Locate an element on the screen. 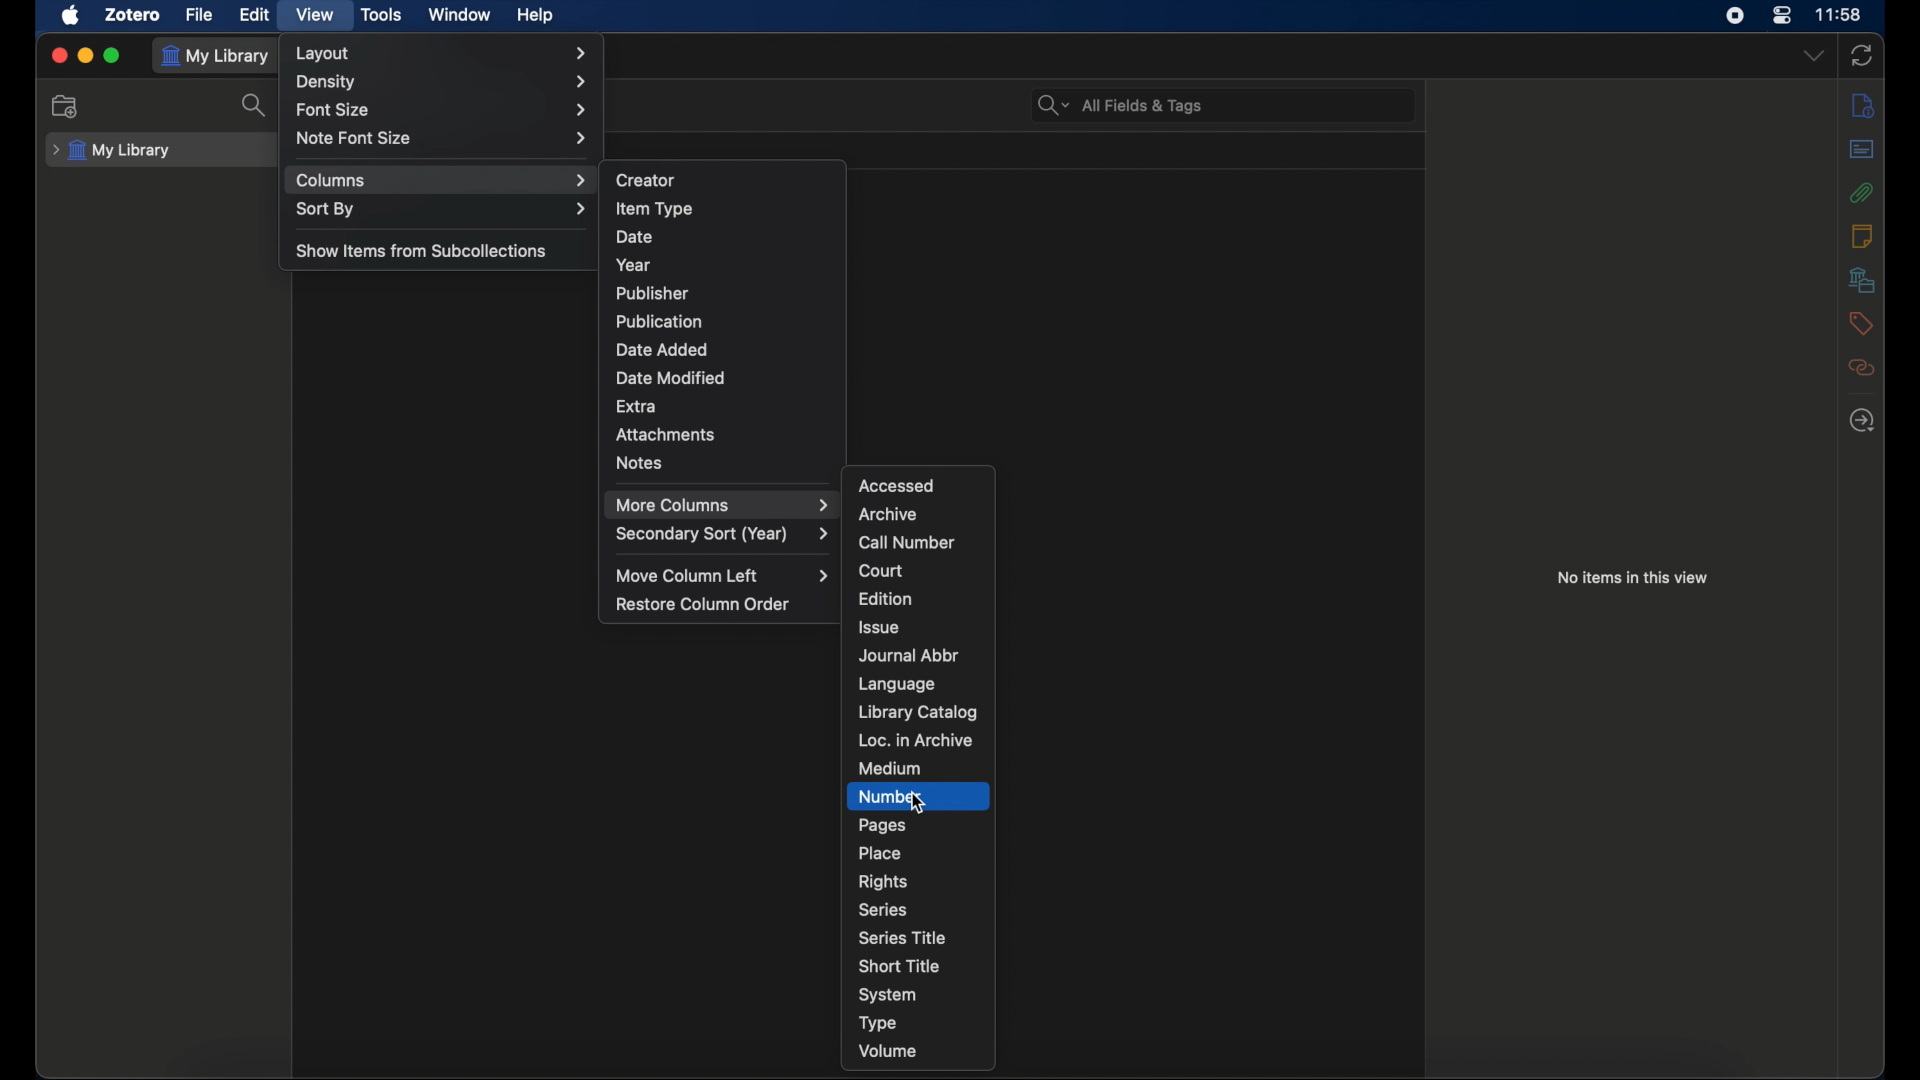 Image resolution: width=1920 pixels, height=1080 pixels. edition is located at coordinates (884, 598).